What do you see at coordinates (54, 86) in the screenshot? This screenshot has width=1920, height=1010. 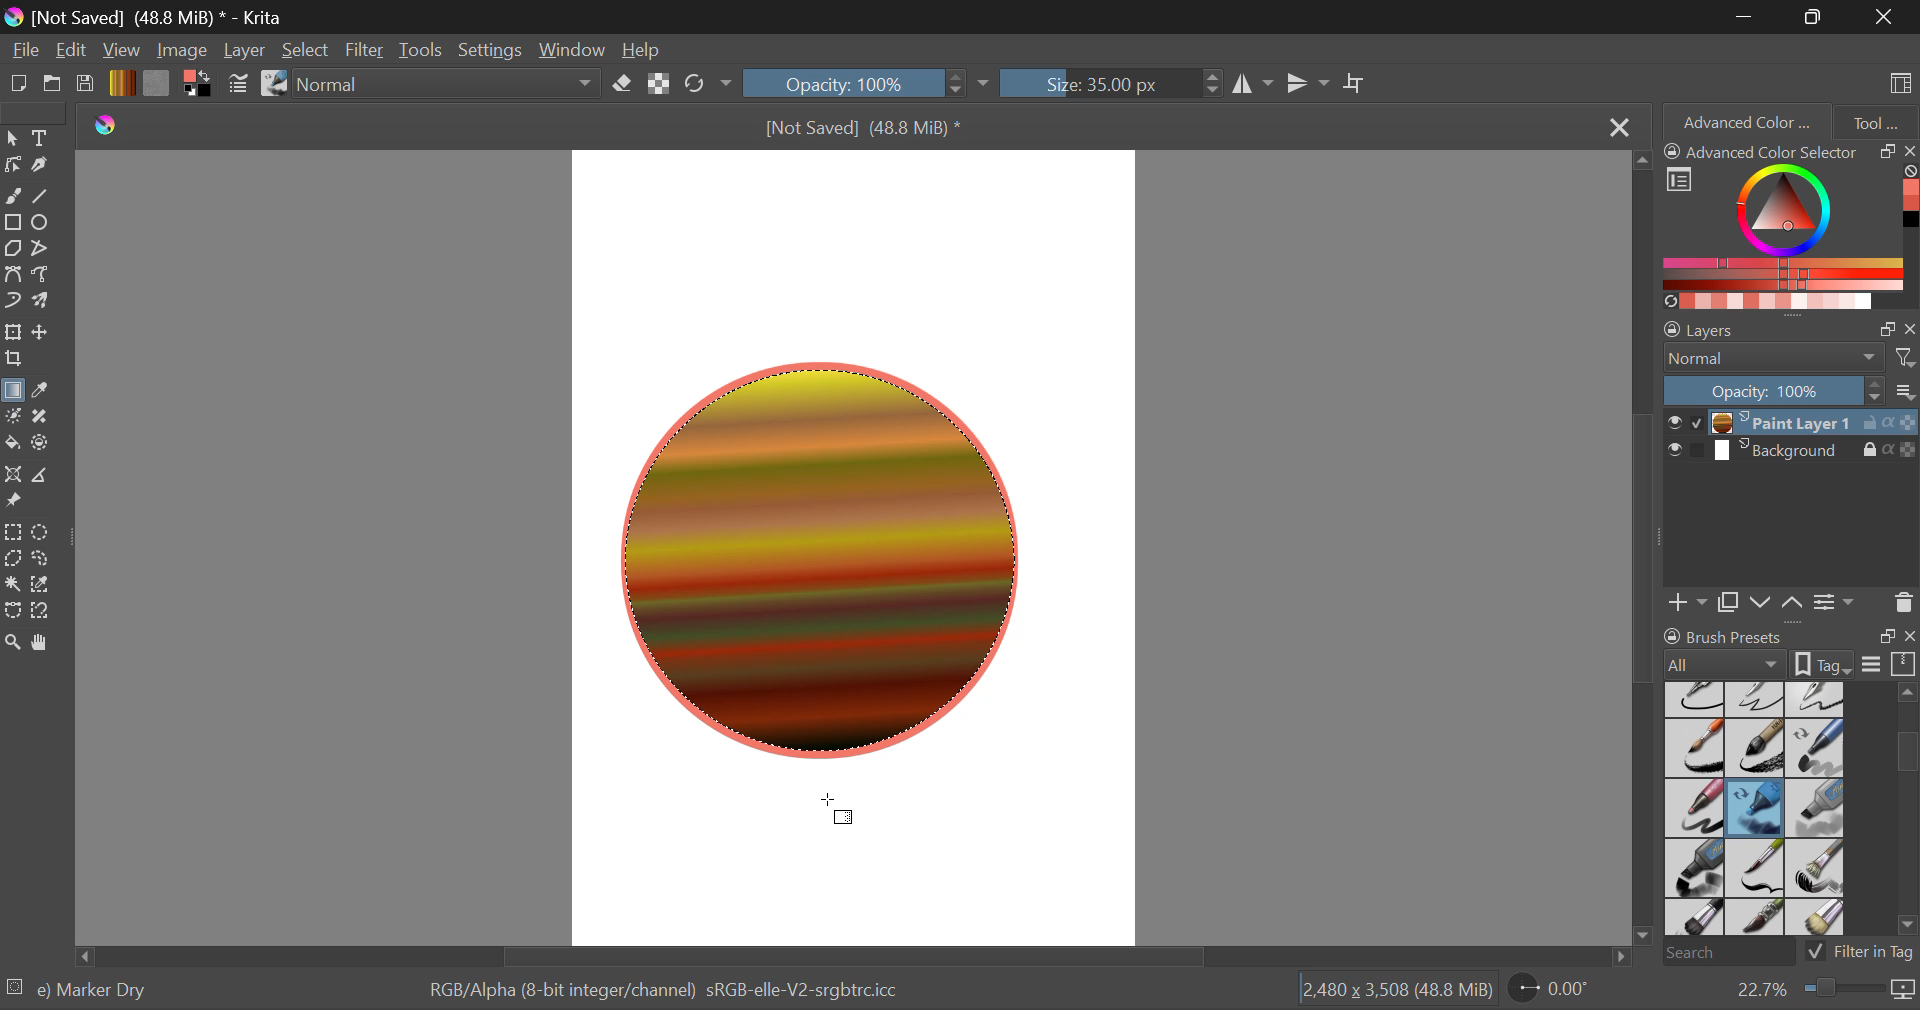 I see `Open` at bounding box center [54, 86].